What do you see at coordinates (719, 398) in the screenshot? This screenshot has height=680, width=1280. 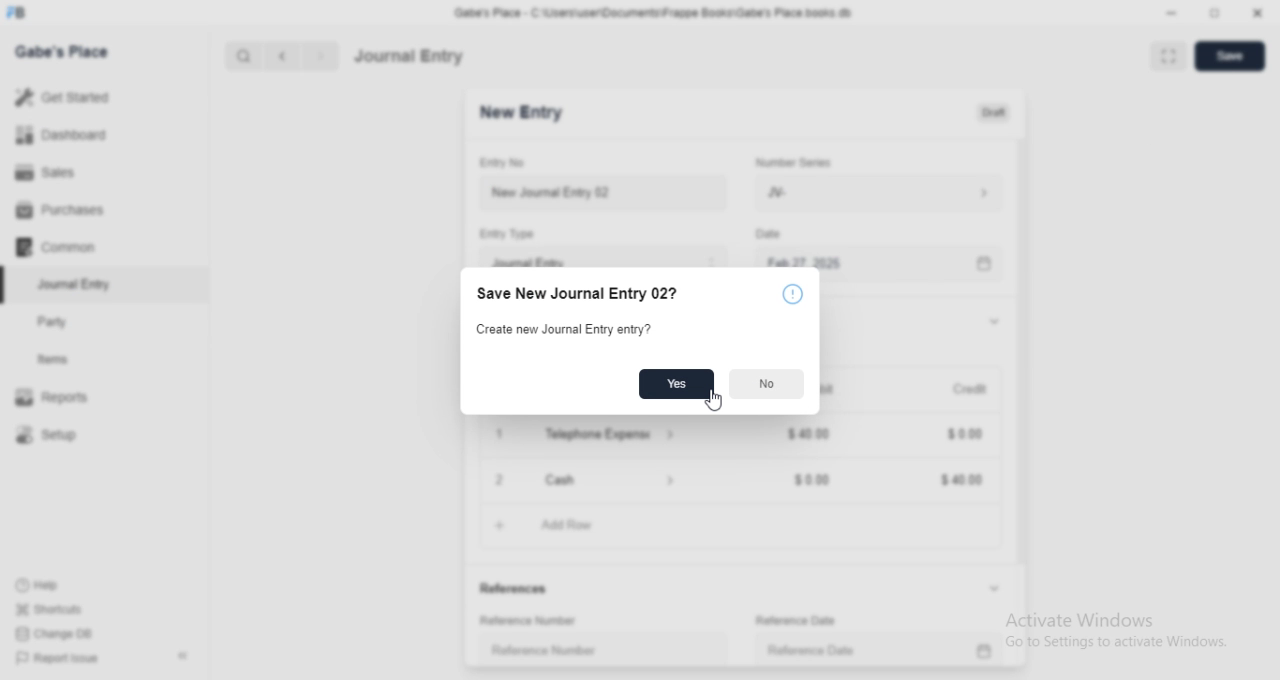 I see `cursor` at bounding box center [719, 398].